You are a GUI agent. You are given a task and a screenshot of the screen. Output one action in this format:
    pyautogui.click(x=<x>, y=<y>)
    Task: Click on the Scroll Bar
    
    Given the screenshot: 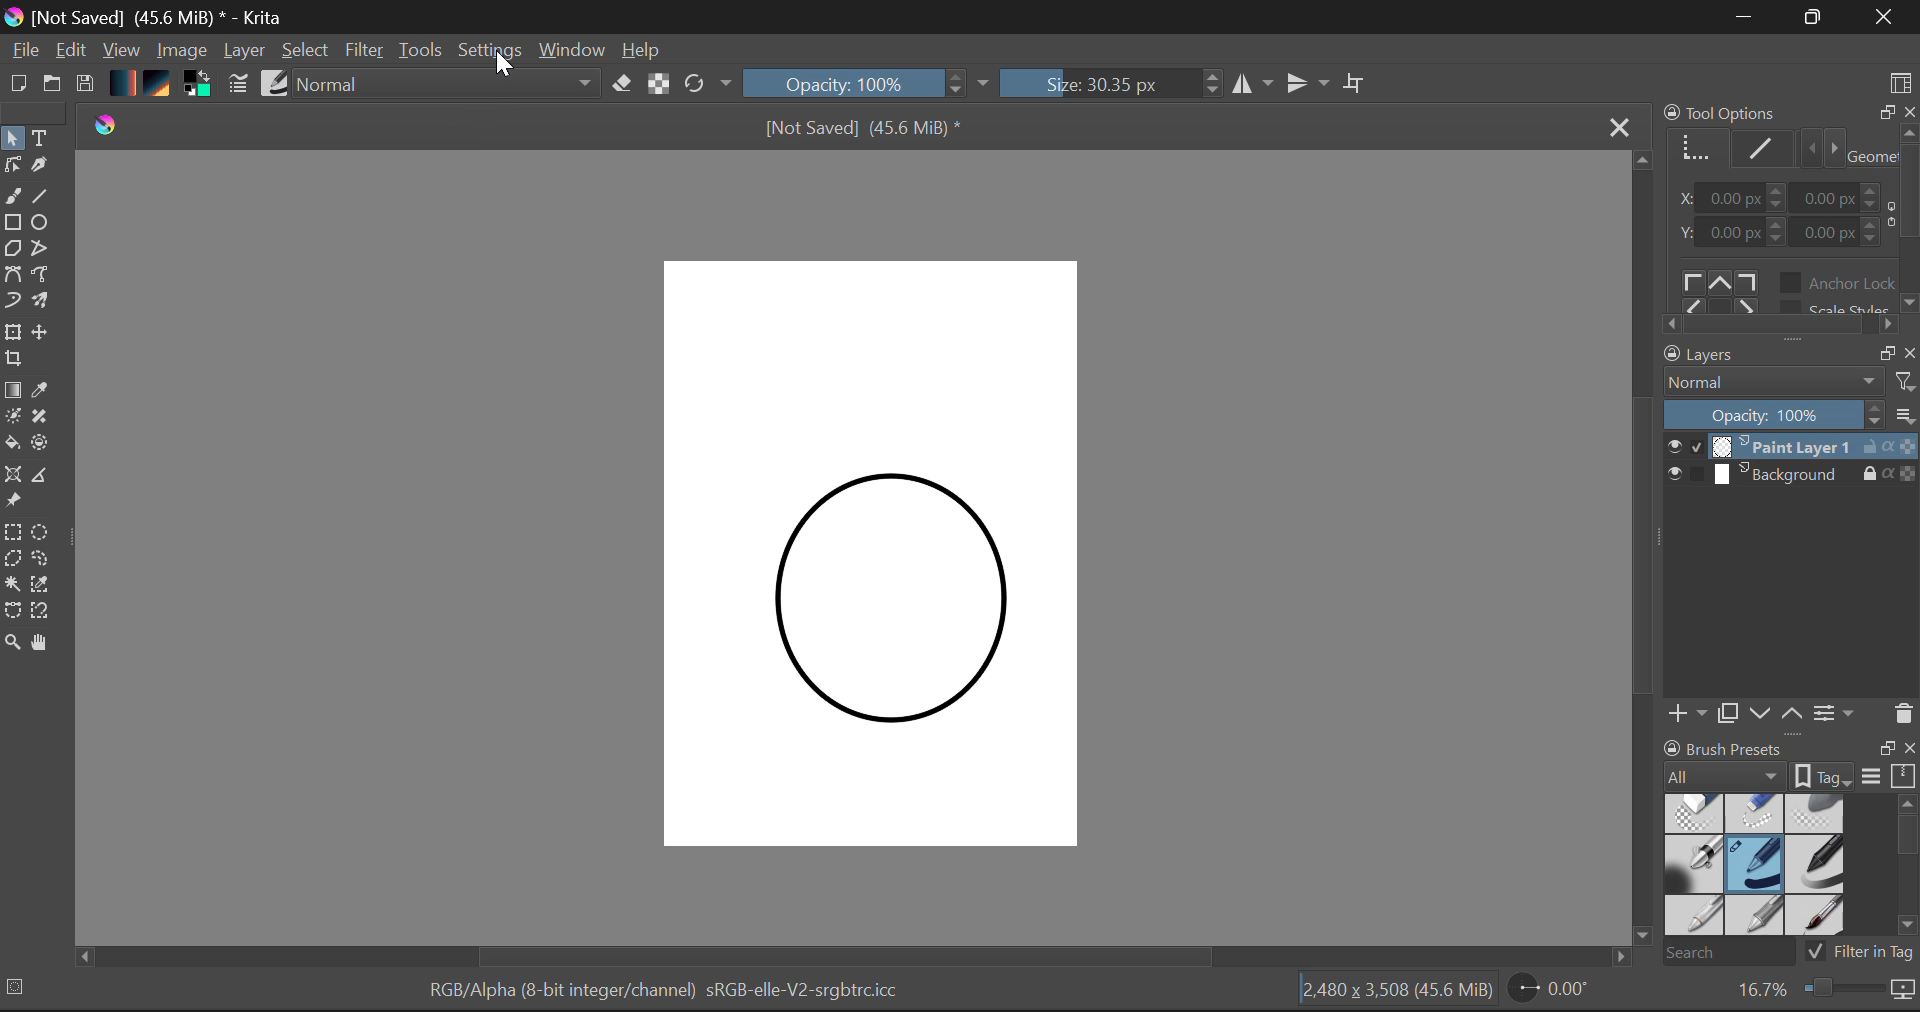 What is the action you would take?
    pyautogui.click(x=866, y=955)
    